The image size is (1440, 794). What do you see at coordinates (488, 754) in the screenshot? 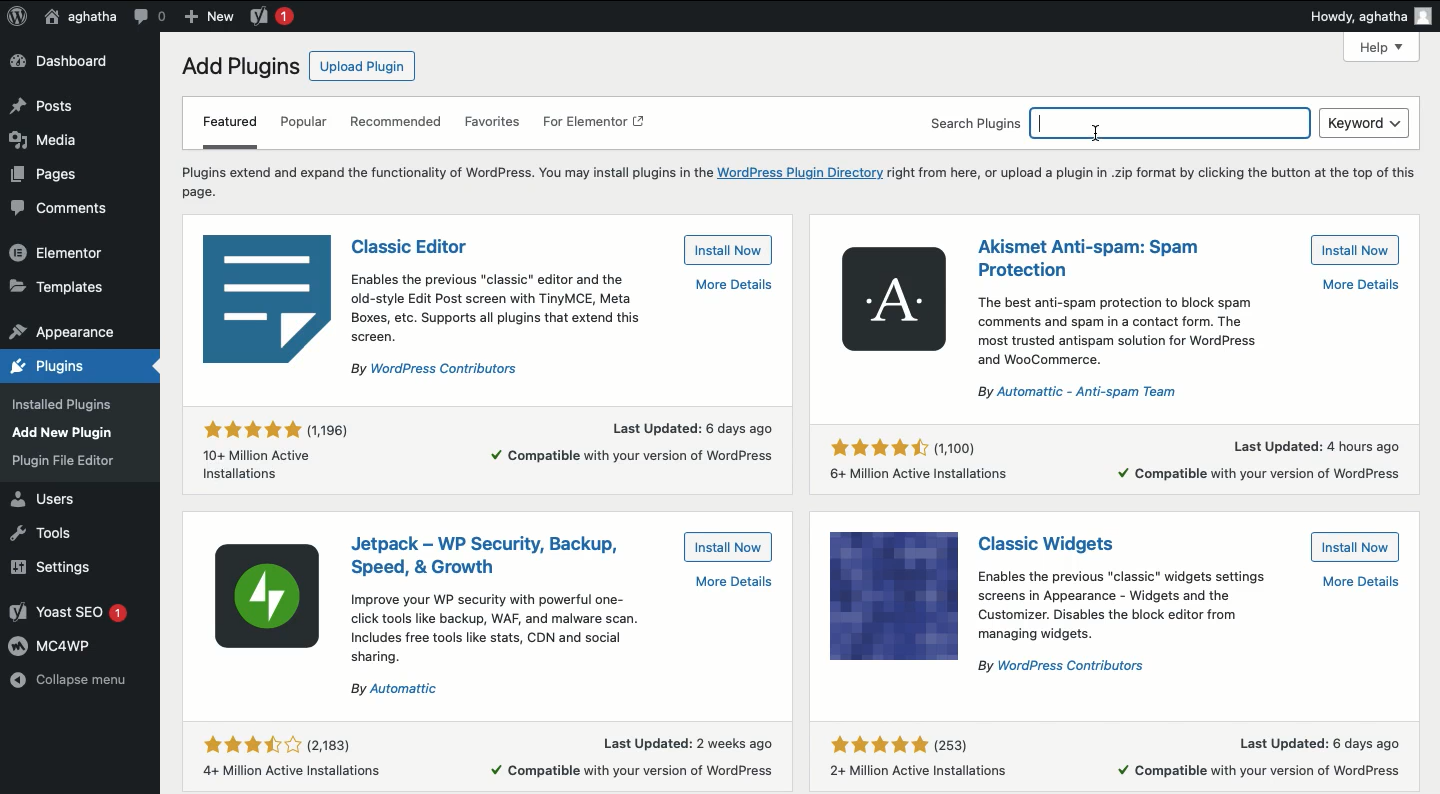
I see `Hoke ofr 7 (2183) Last Updated: 2 weeks ago
4+ Millon Active Installations Compatible with your version of WordPress` at bounding box center [488, 754].